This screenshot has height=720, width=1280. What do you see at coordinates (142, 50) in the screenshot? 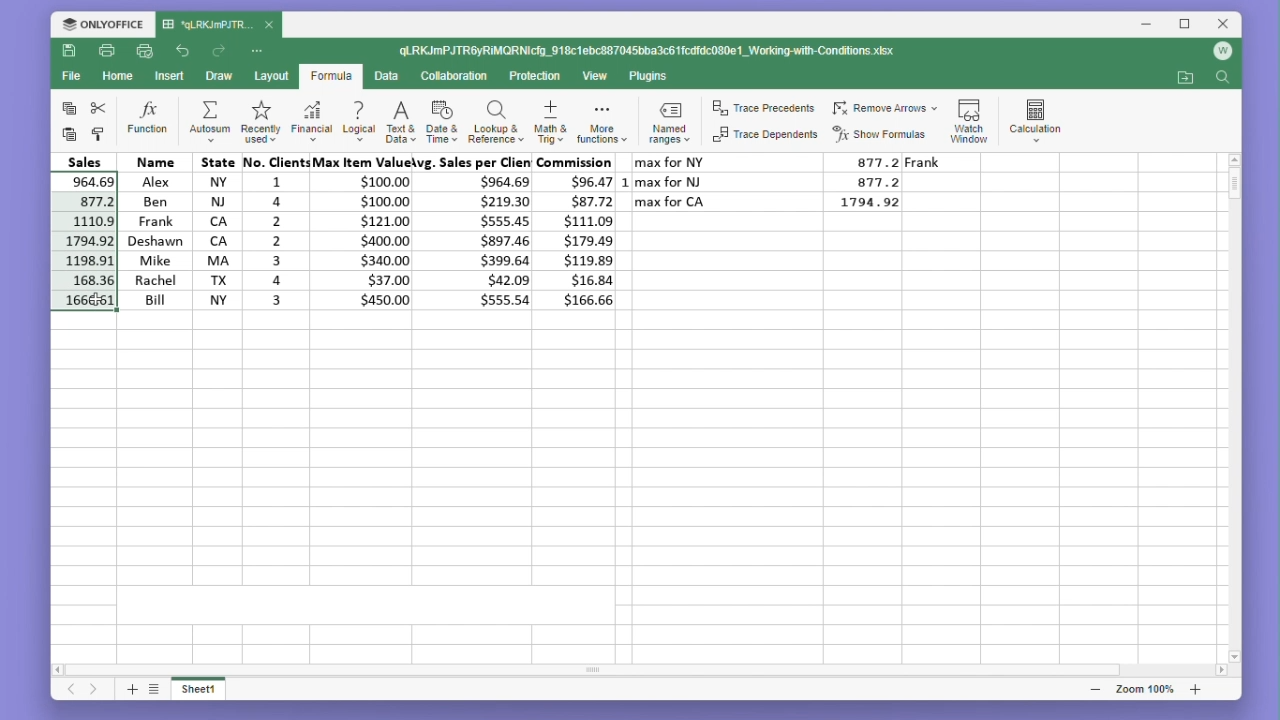
I see `quick print` at bounding box center [142, 50].